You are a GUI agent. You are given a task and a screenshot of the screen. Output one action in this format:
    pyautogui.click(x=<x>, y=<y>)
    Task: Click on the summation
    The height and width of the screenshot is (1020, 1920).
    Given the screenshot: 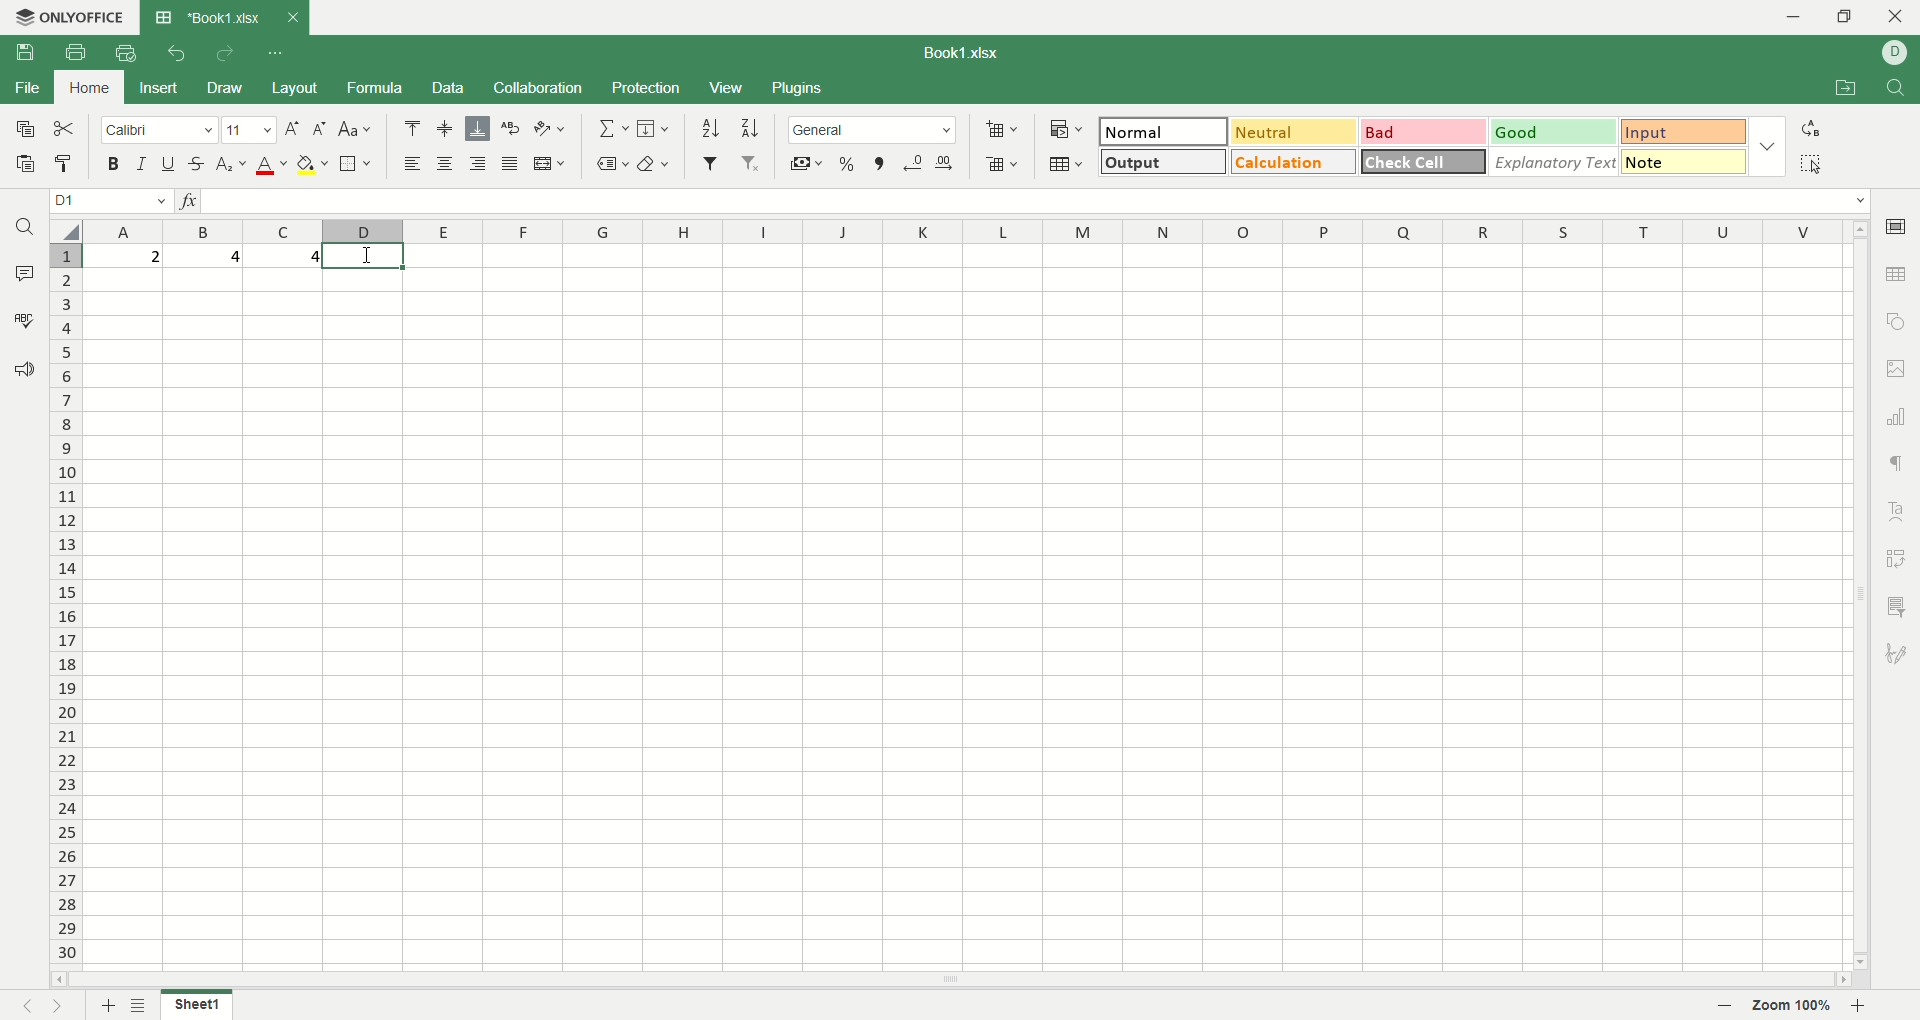 What is the action you would take?
    pyautogui.click(x=609, y=129)
    